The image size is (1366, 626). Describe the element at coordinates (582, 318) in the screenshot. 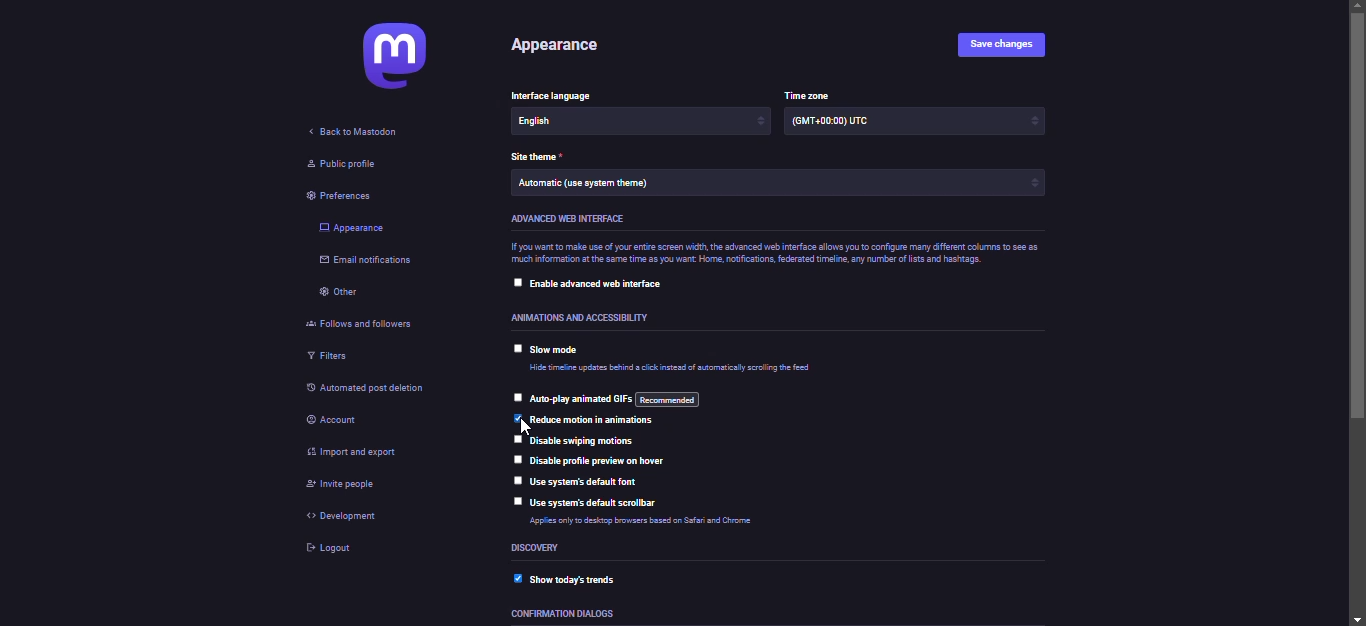

I see `accessibility` at that location.